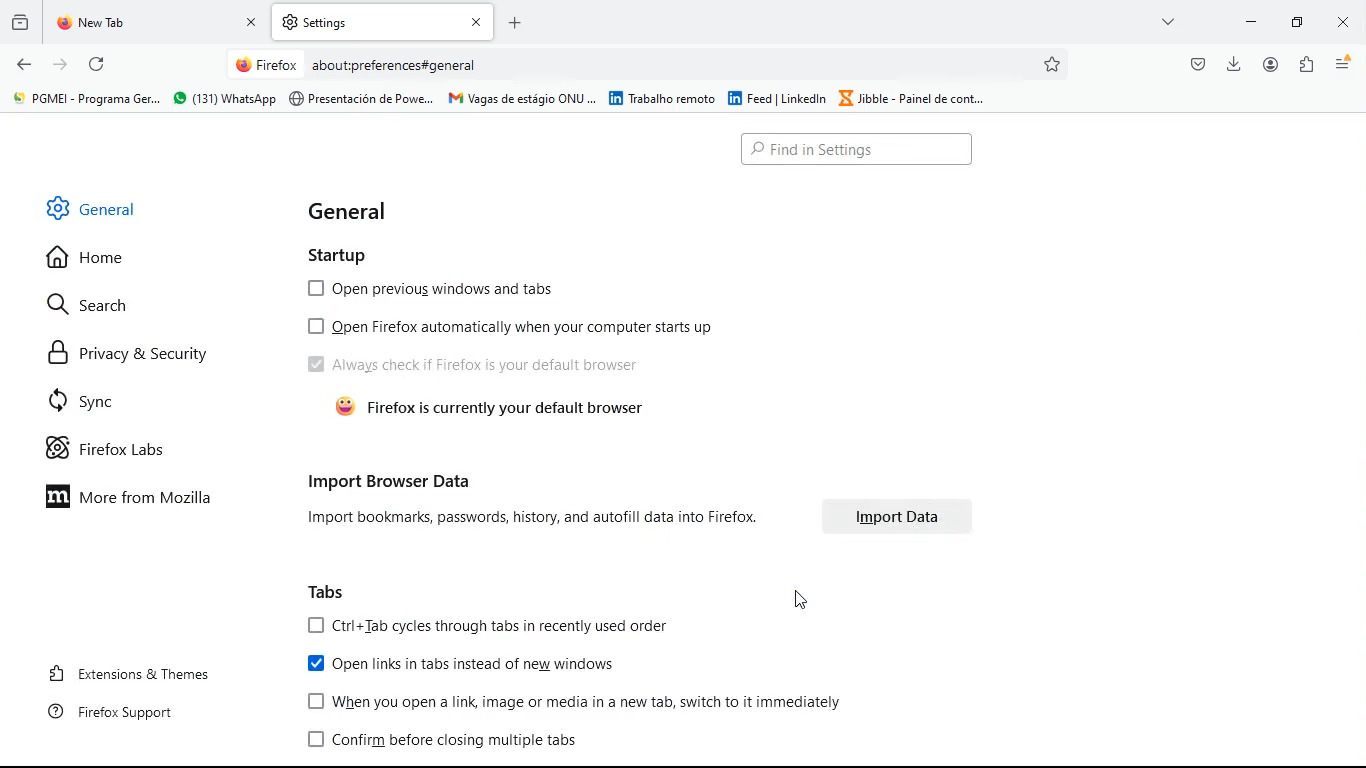  What do you see at coordinates (366, 65) in the screenshot?
I see `About:preferences` at bounding box center [366, 65].